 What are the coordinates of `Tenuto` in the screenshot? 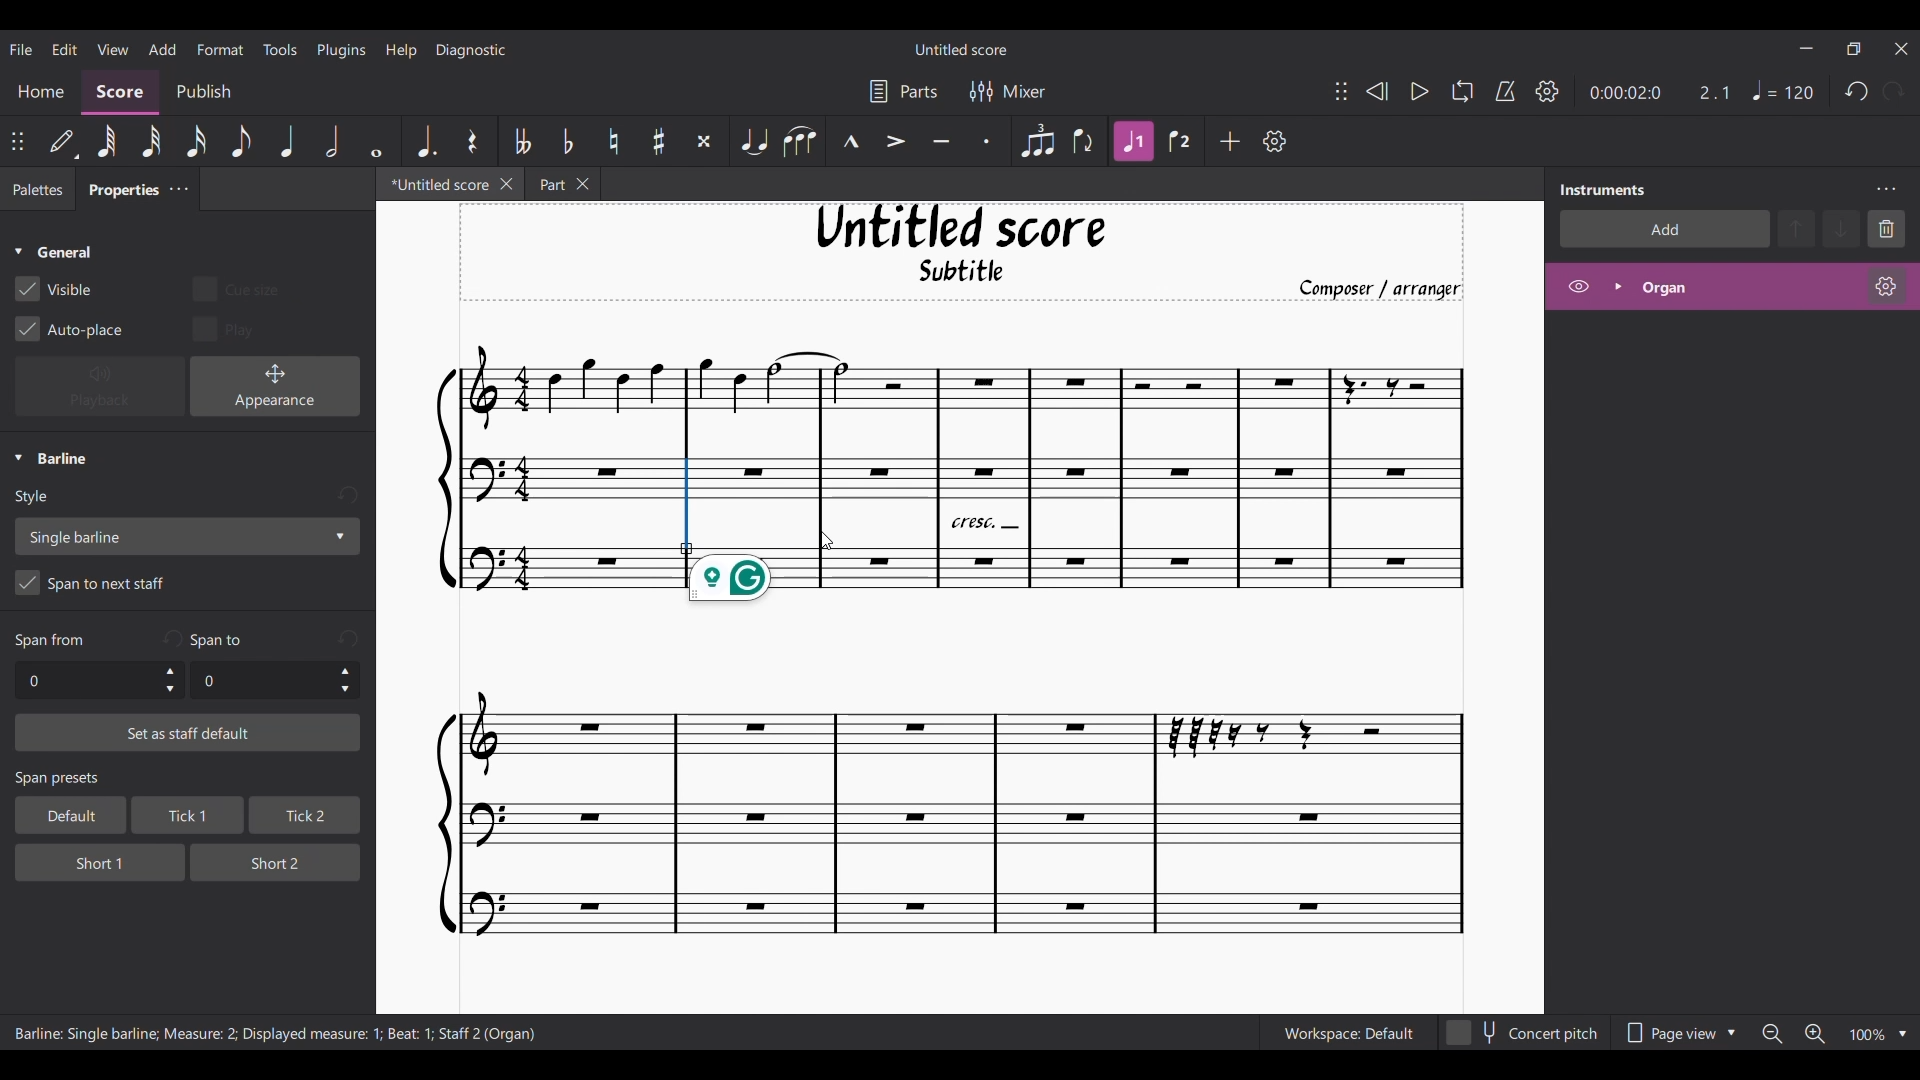 It's located at (941, 142).